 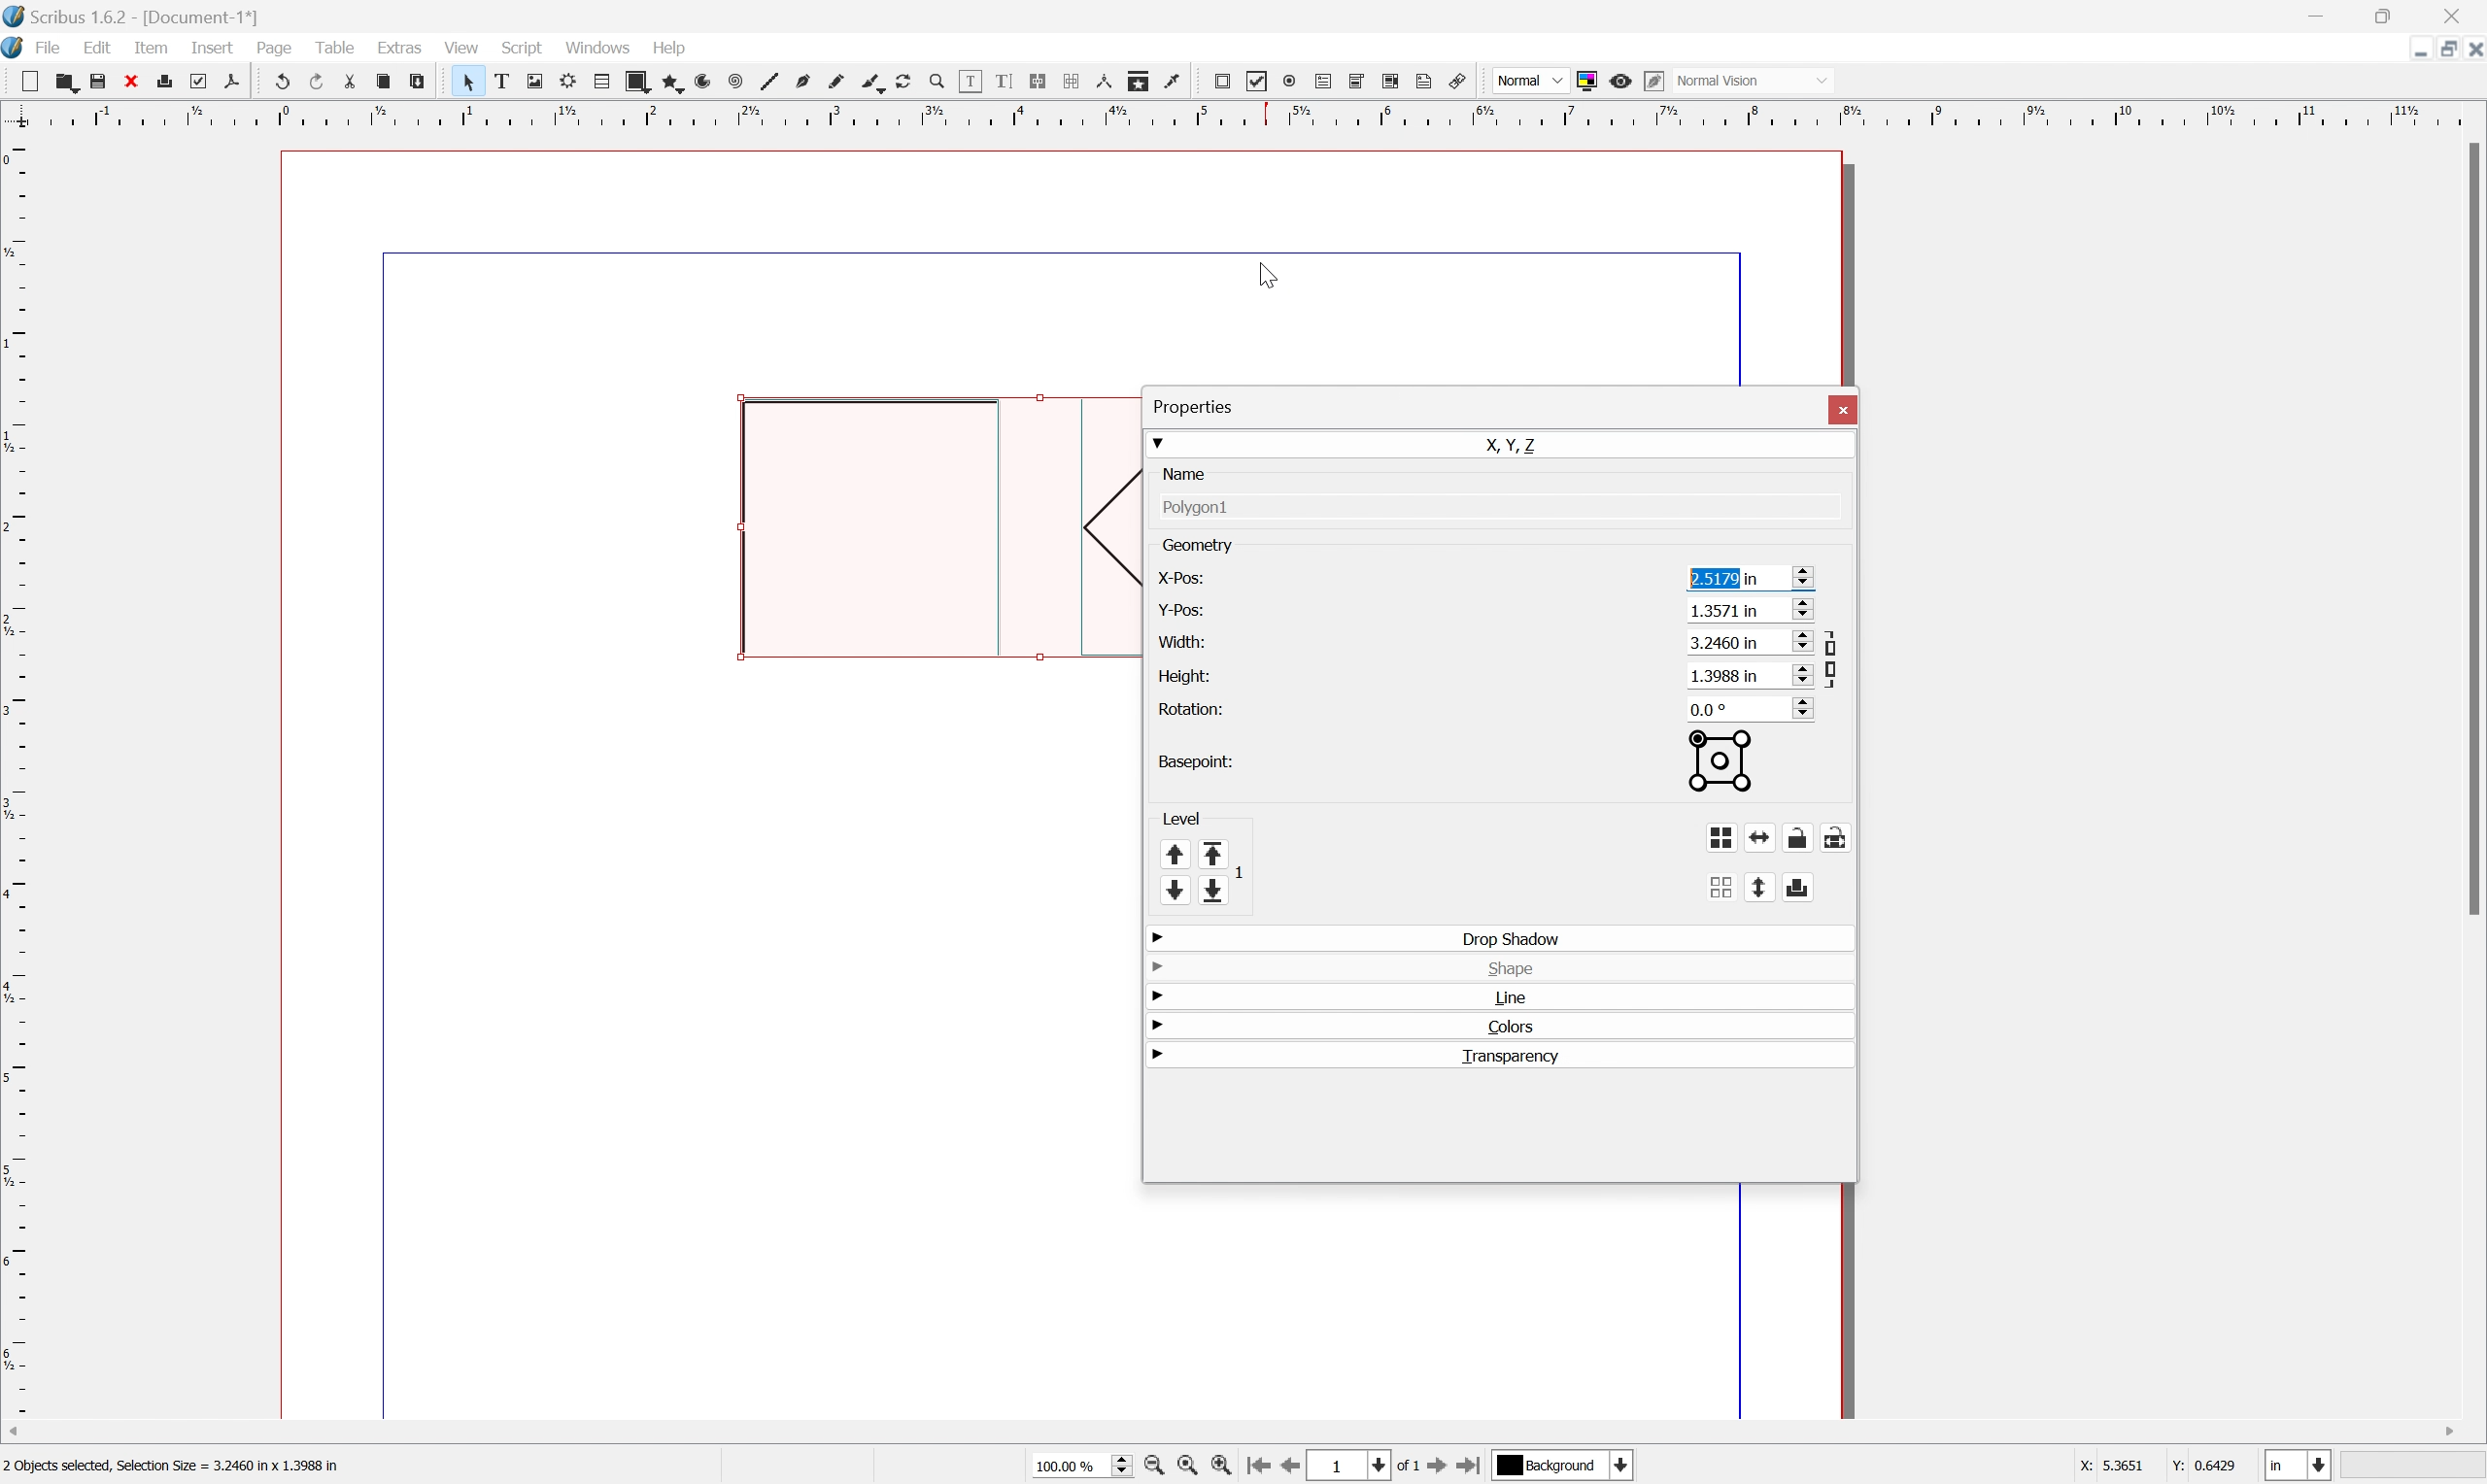 What do you see at coordinates (832, 82) in the screenshot?
I see `freehand line` at bounding box center [832, 82].